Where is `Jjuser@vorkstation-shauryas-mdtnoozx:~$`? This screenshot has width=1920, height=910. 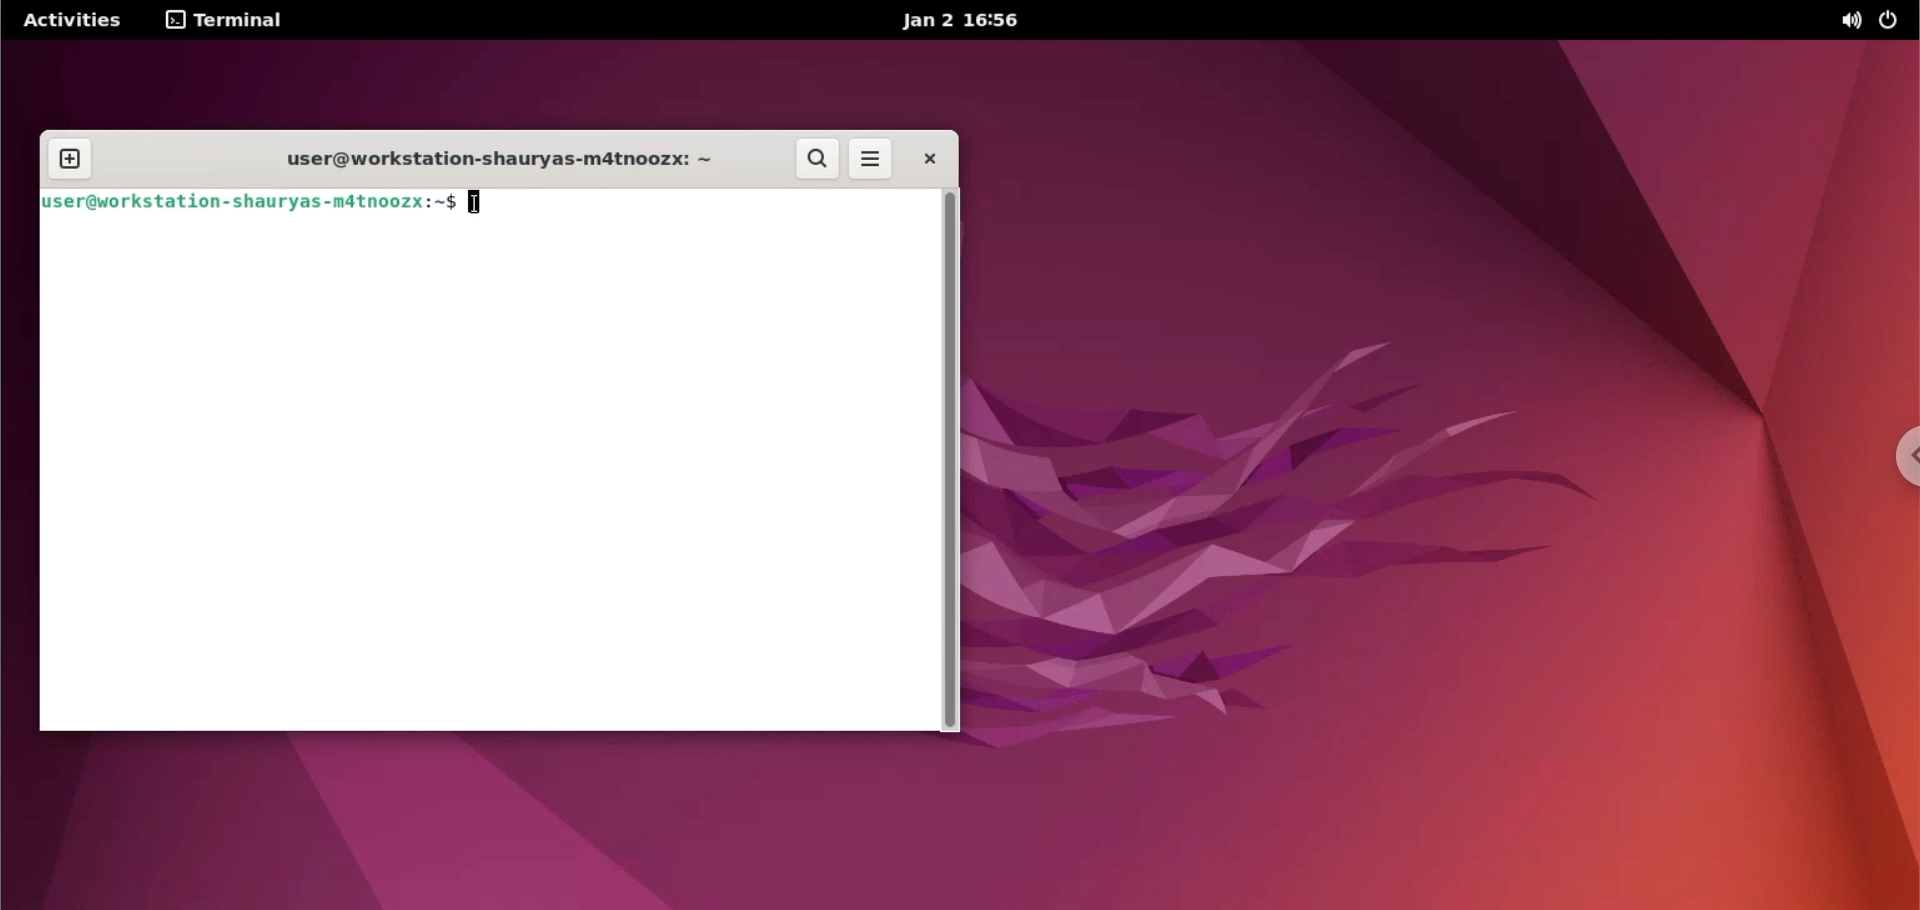 Jjuser@vorkstation-shauryas-mdtnoozx:~$ is located at coordinates (238, 204).